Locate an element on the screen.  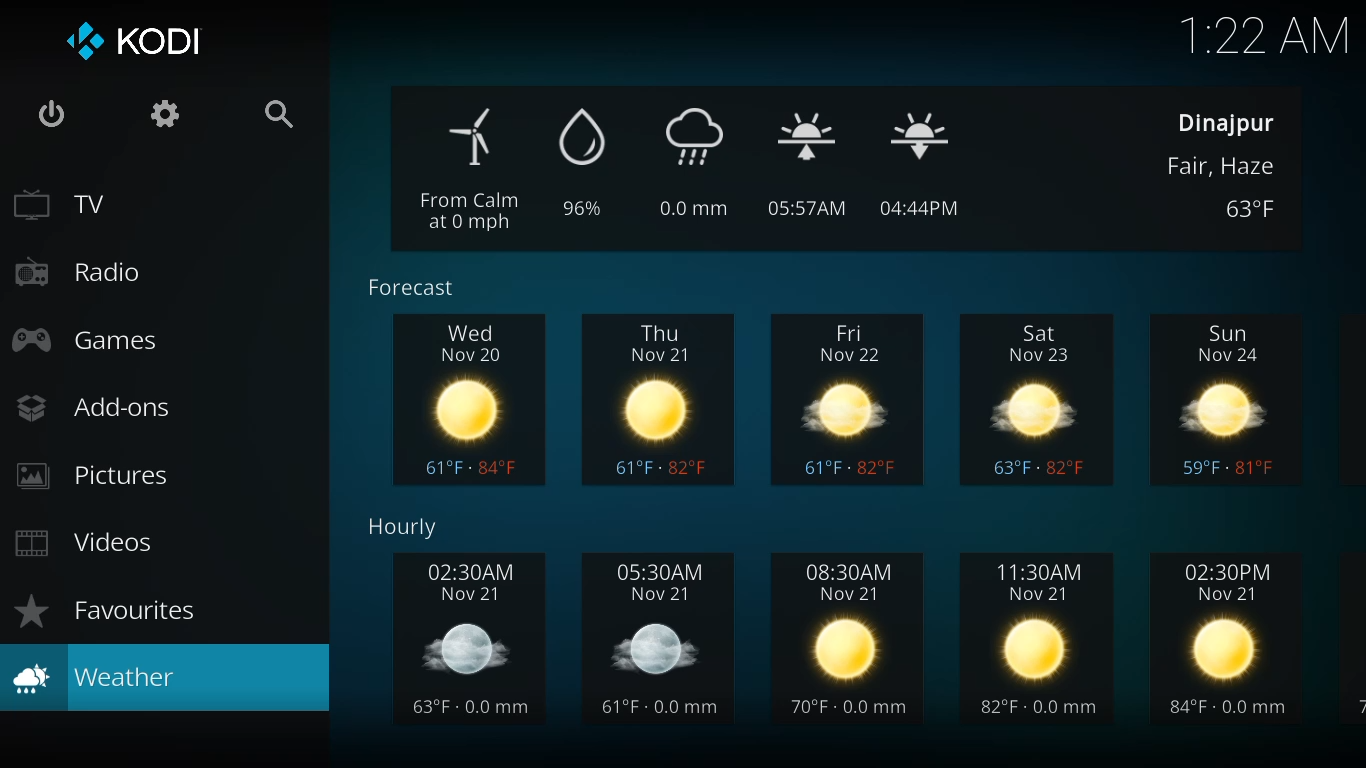
favorites is located at coordinates (106, 610).